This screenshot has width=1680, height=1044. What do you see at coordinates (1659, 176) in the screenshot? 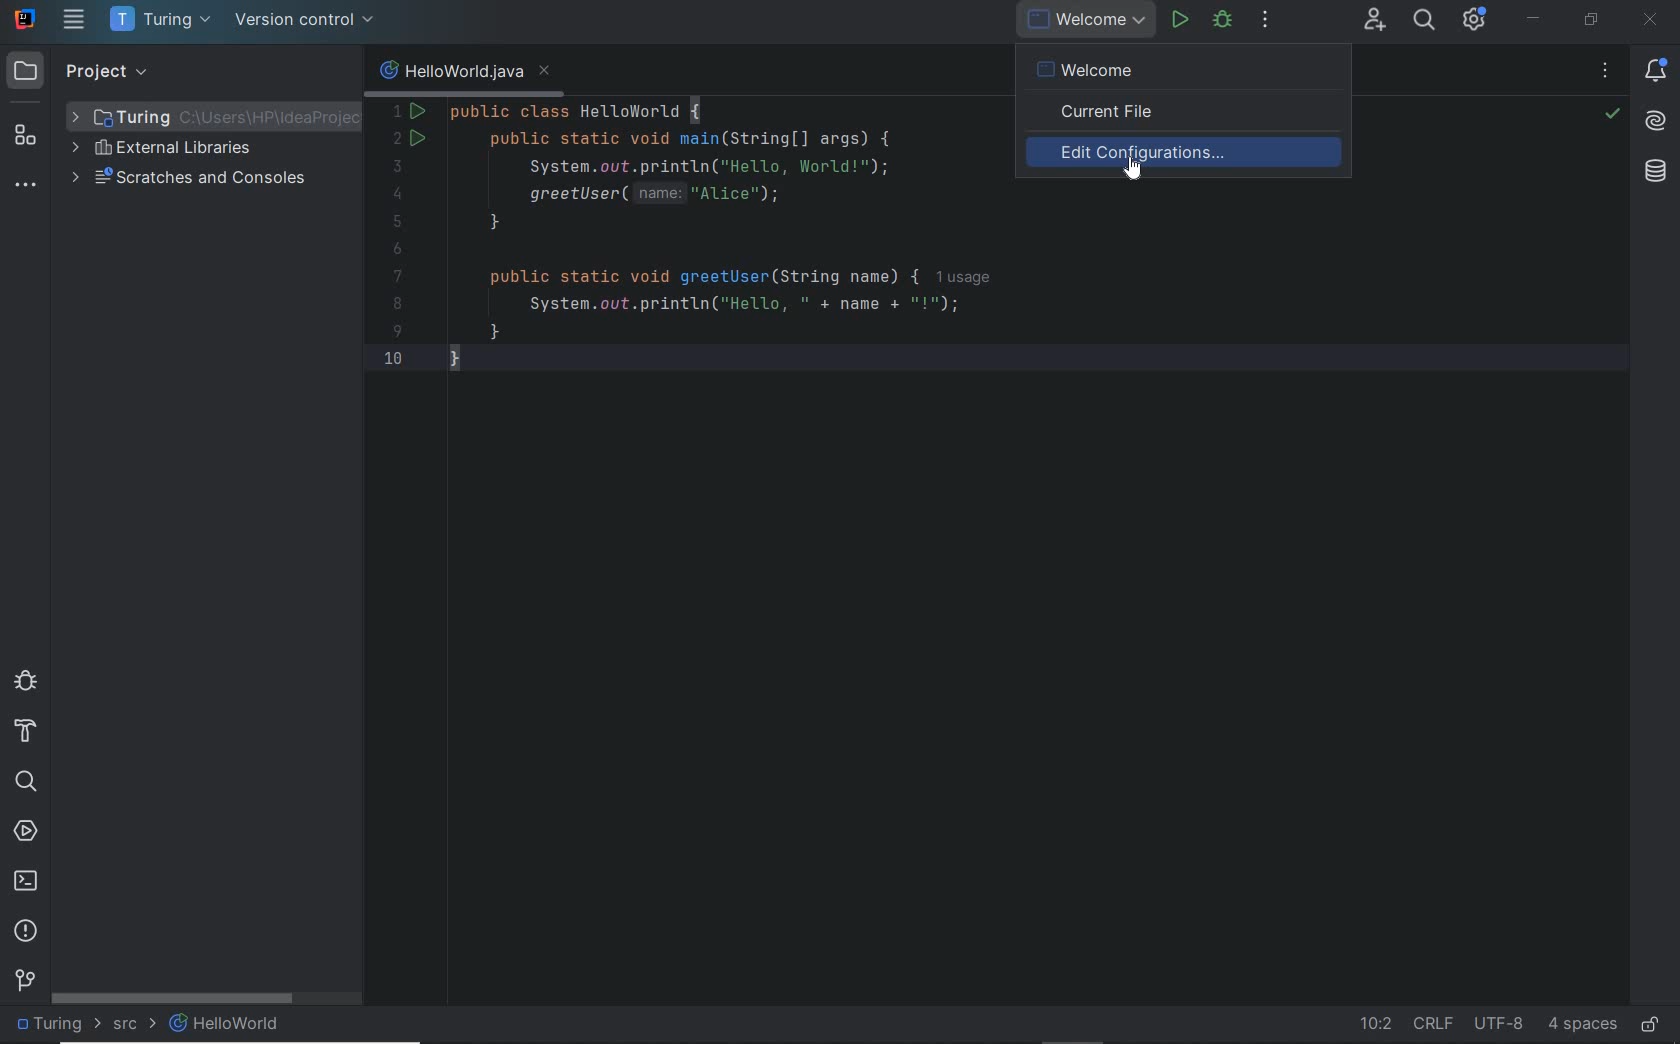
I see `Database` at bounding box center [1659, 176].